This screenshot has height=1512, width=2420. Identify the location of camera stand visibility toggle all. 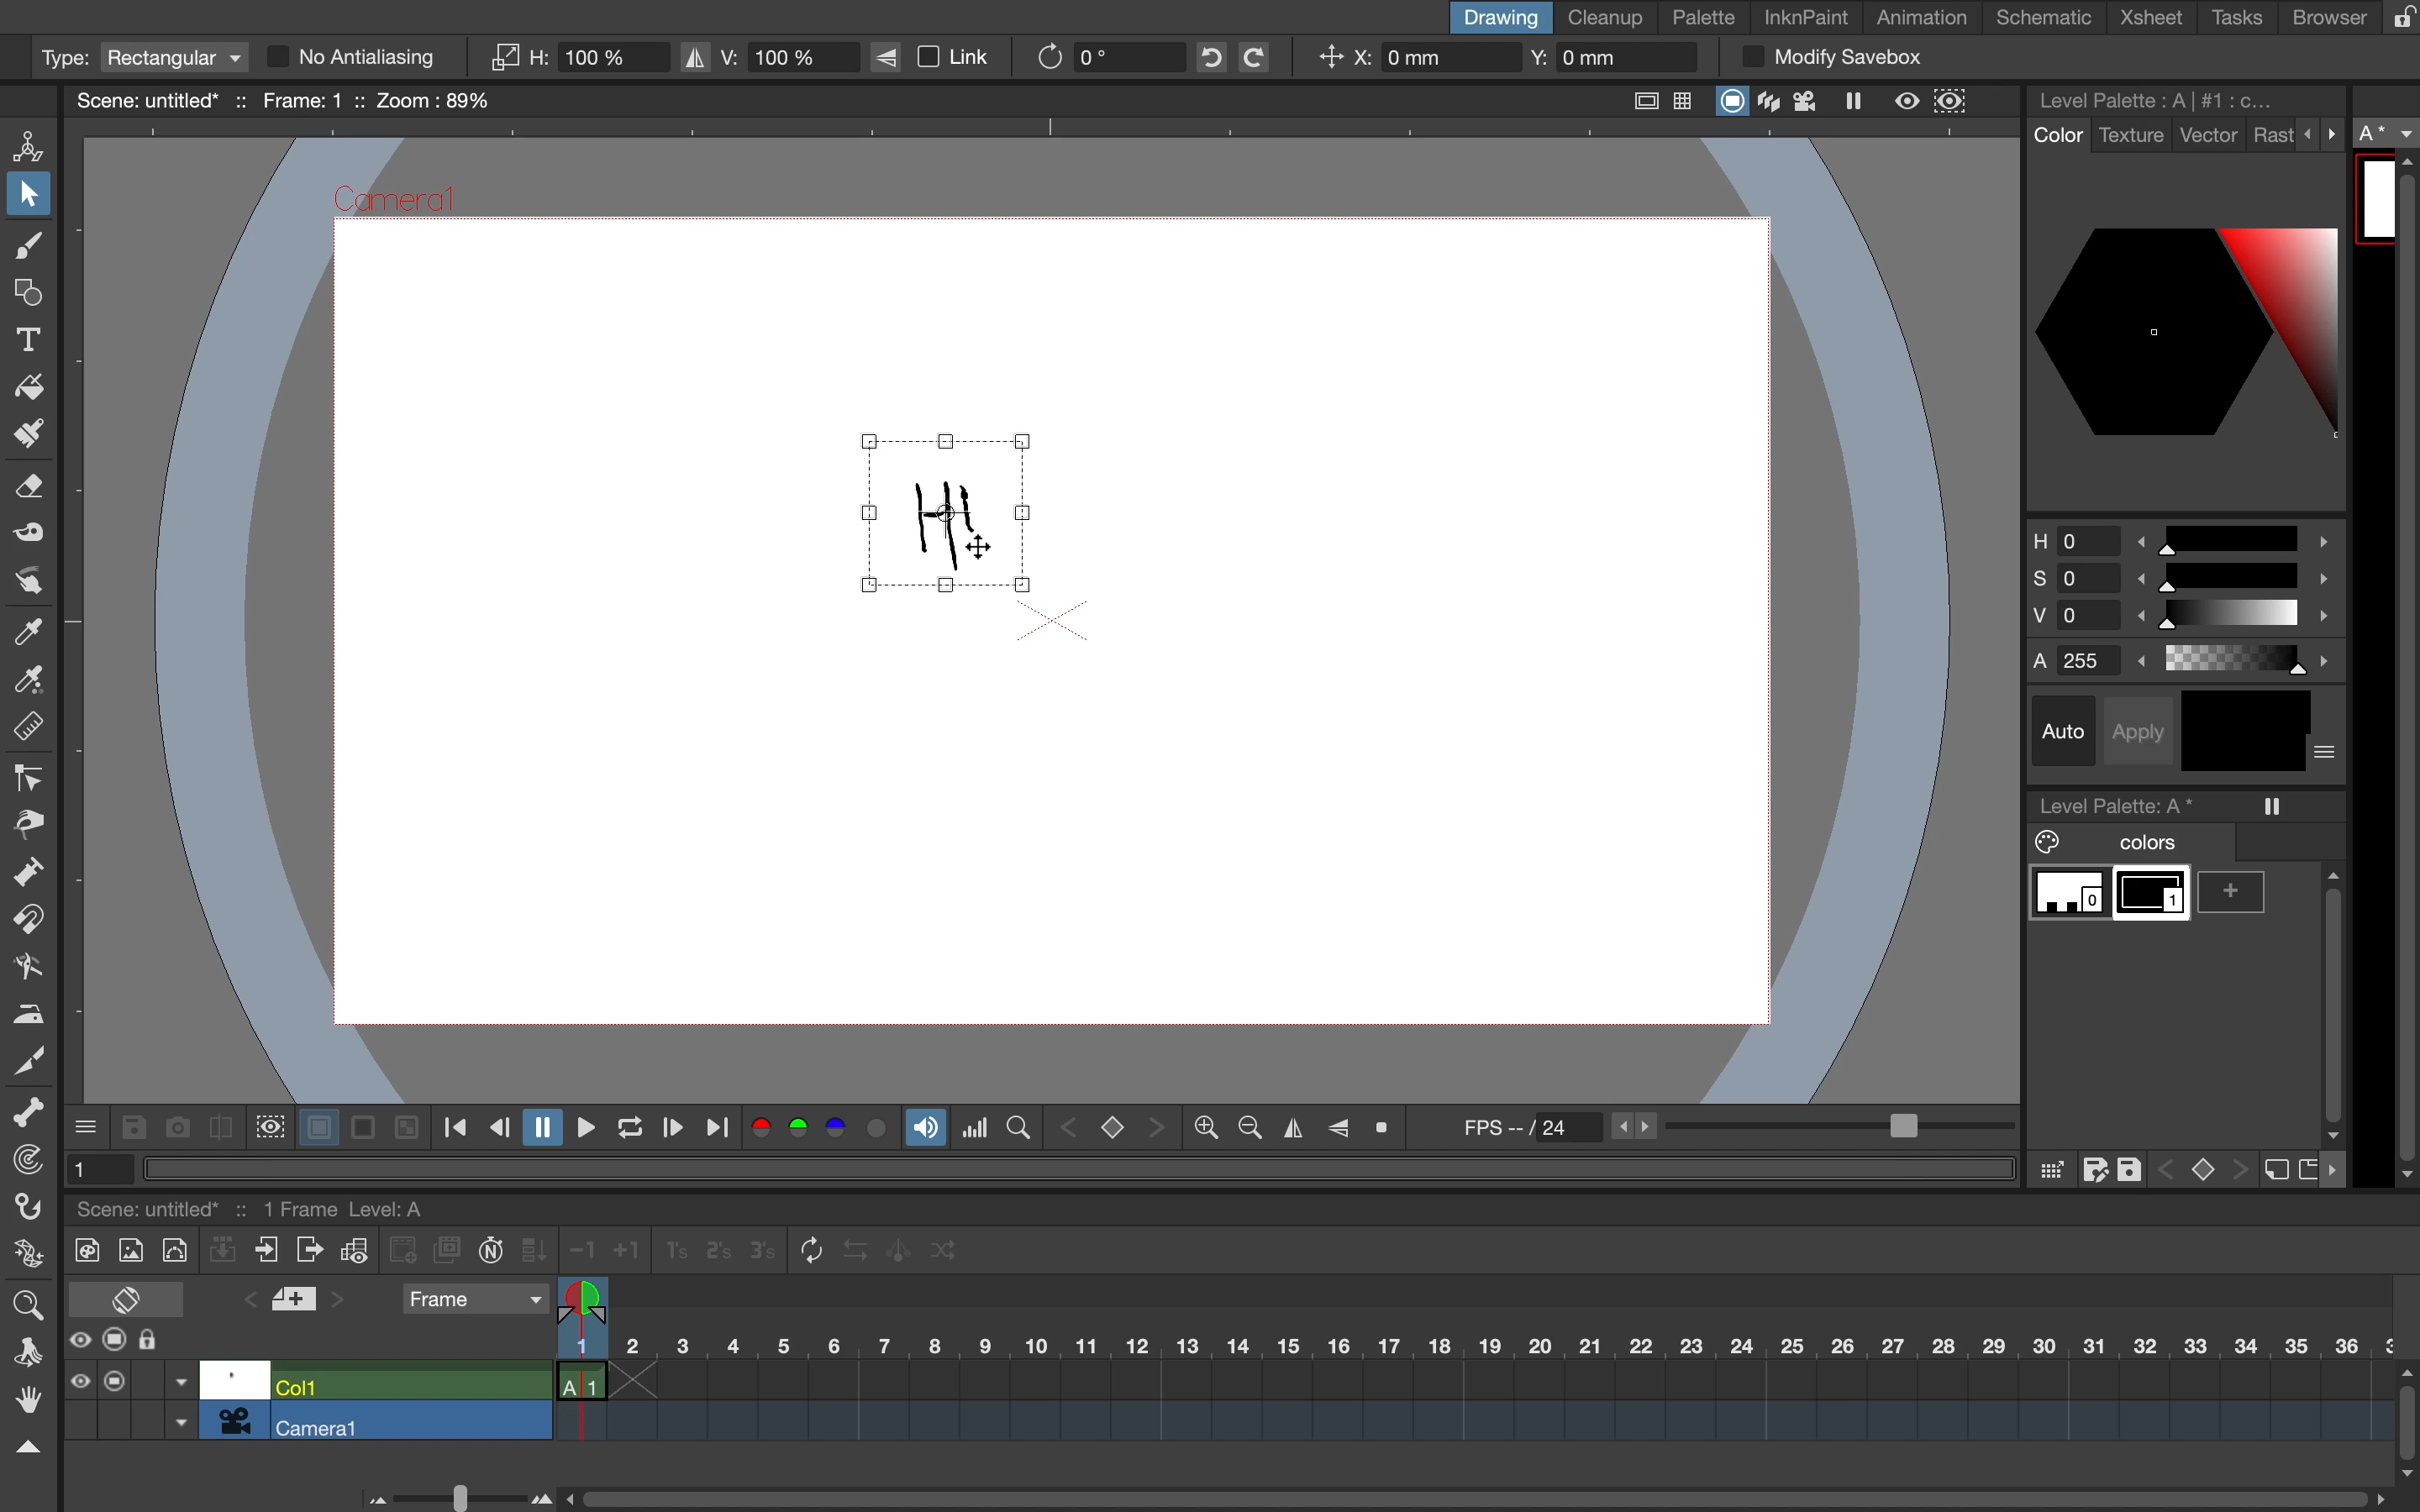
(115, 1341).